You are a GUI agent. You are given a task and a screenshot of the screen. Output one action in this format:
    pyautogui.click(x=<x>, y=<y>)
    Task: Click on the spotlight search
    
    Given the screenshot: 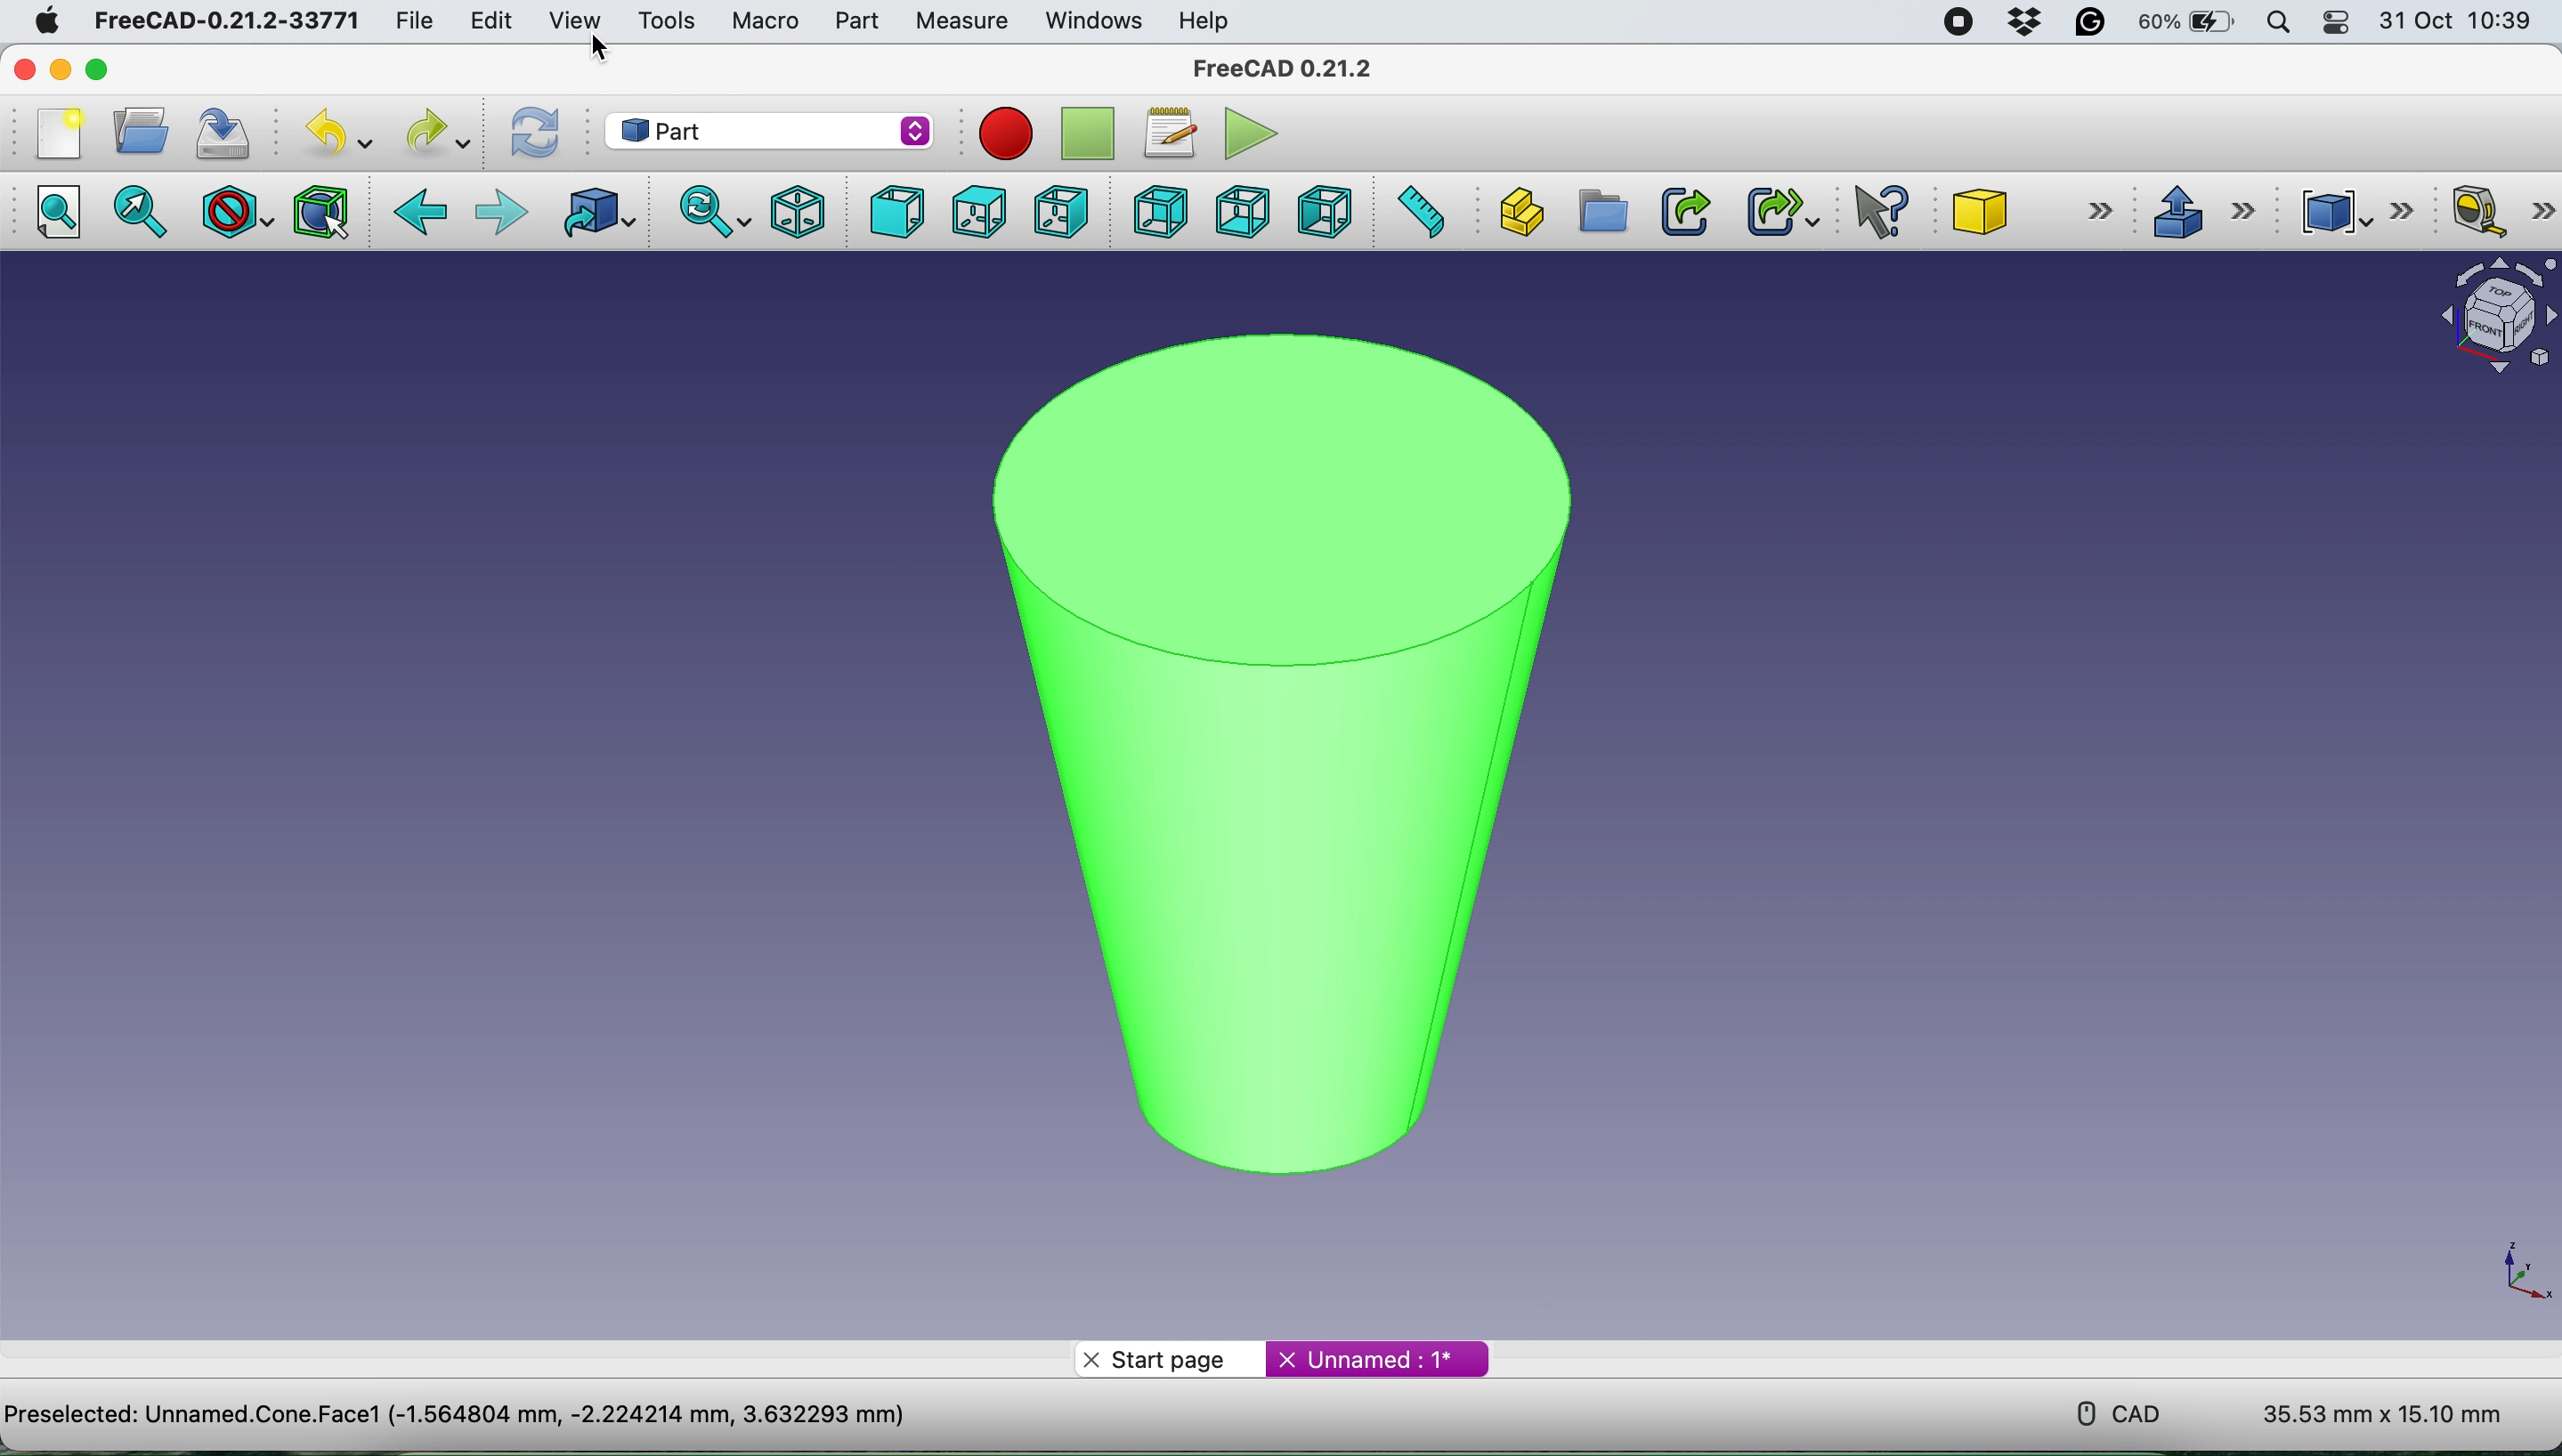 What is the action you would take?
    pyautogui.click(x=2278, y=22)
    